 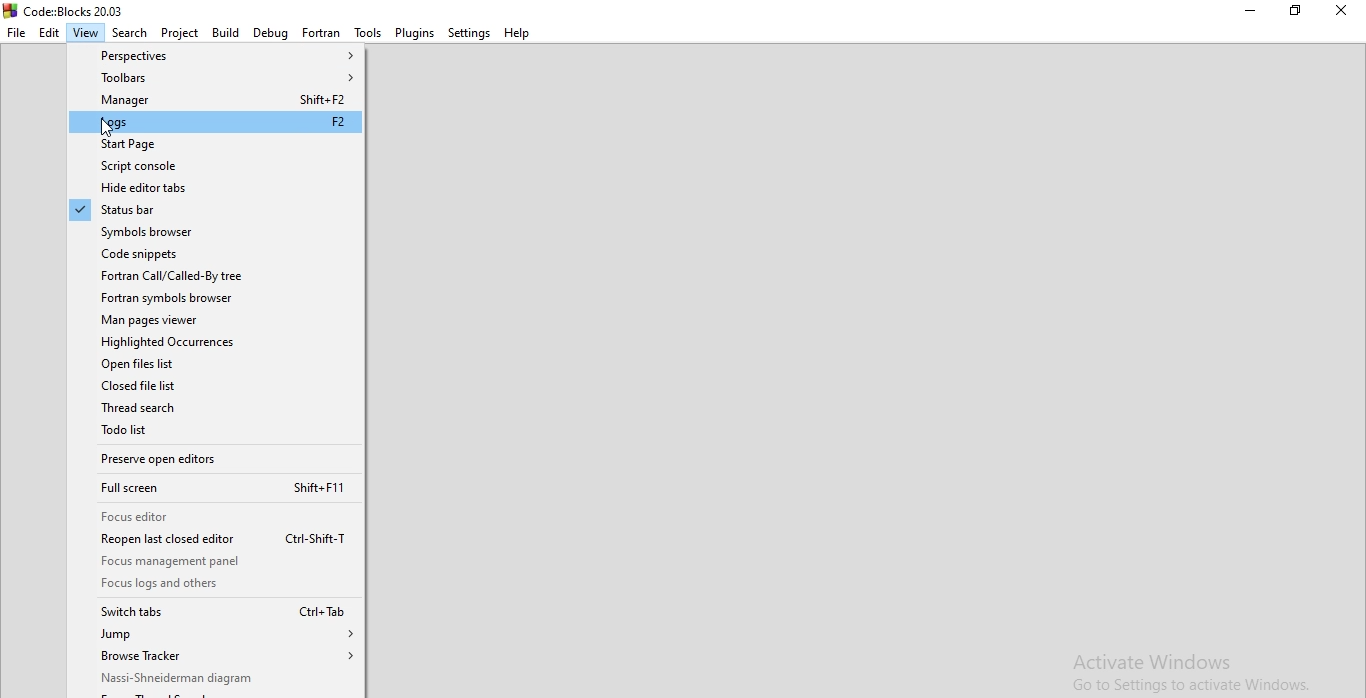 I want to click on Project , so click(x=179, y=32).